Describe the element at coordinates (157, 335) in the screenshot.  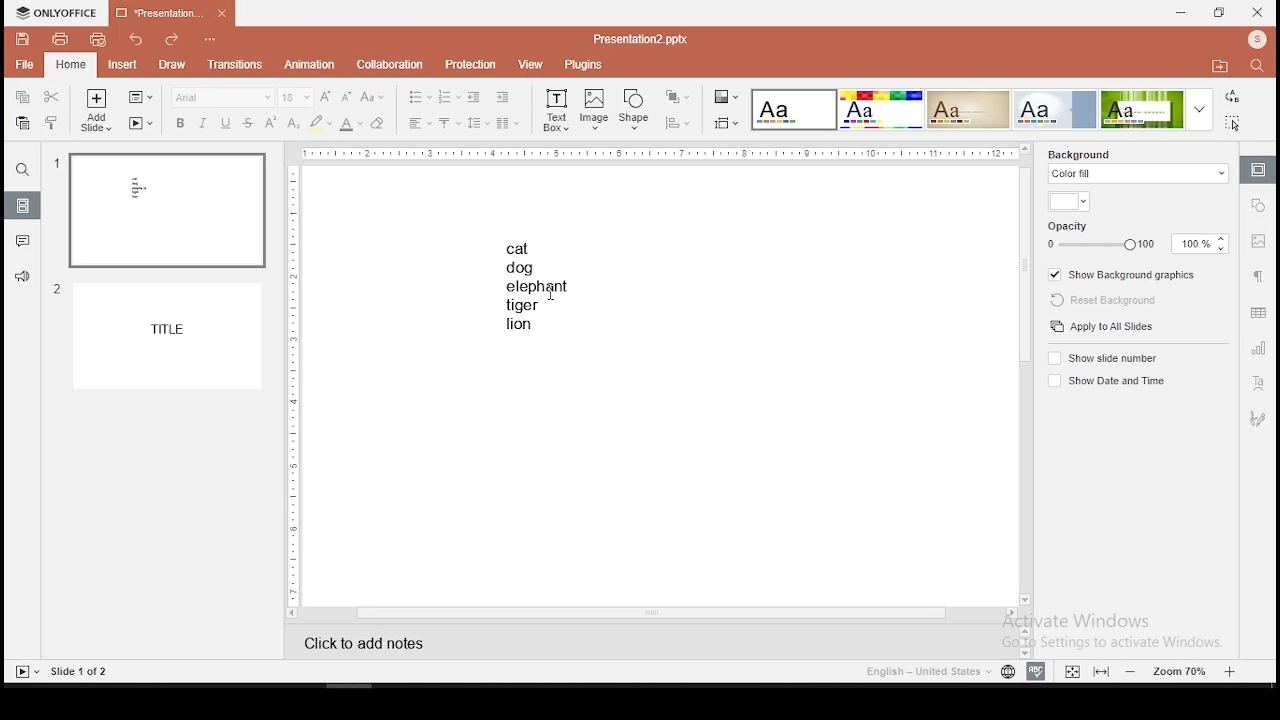
I see `slide 2` at that location.